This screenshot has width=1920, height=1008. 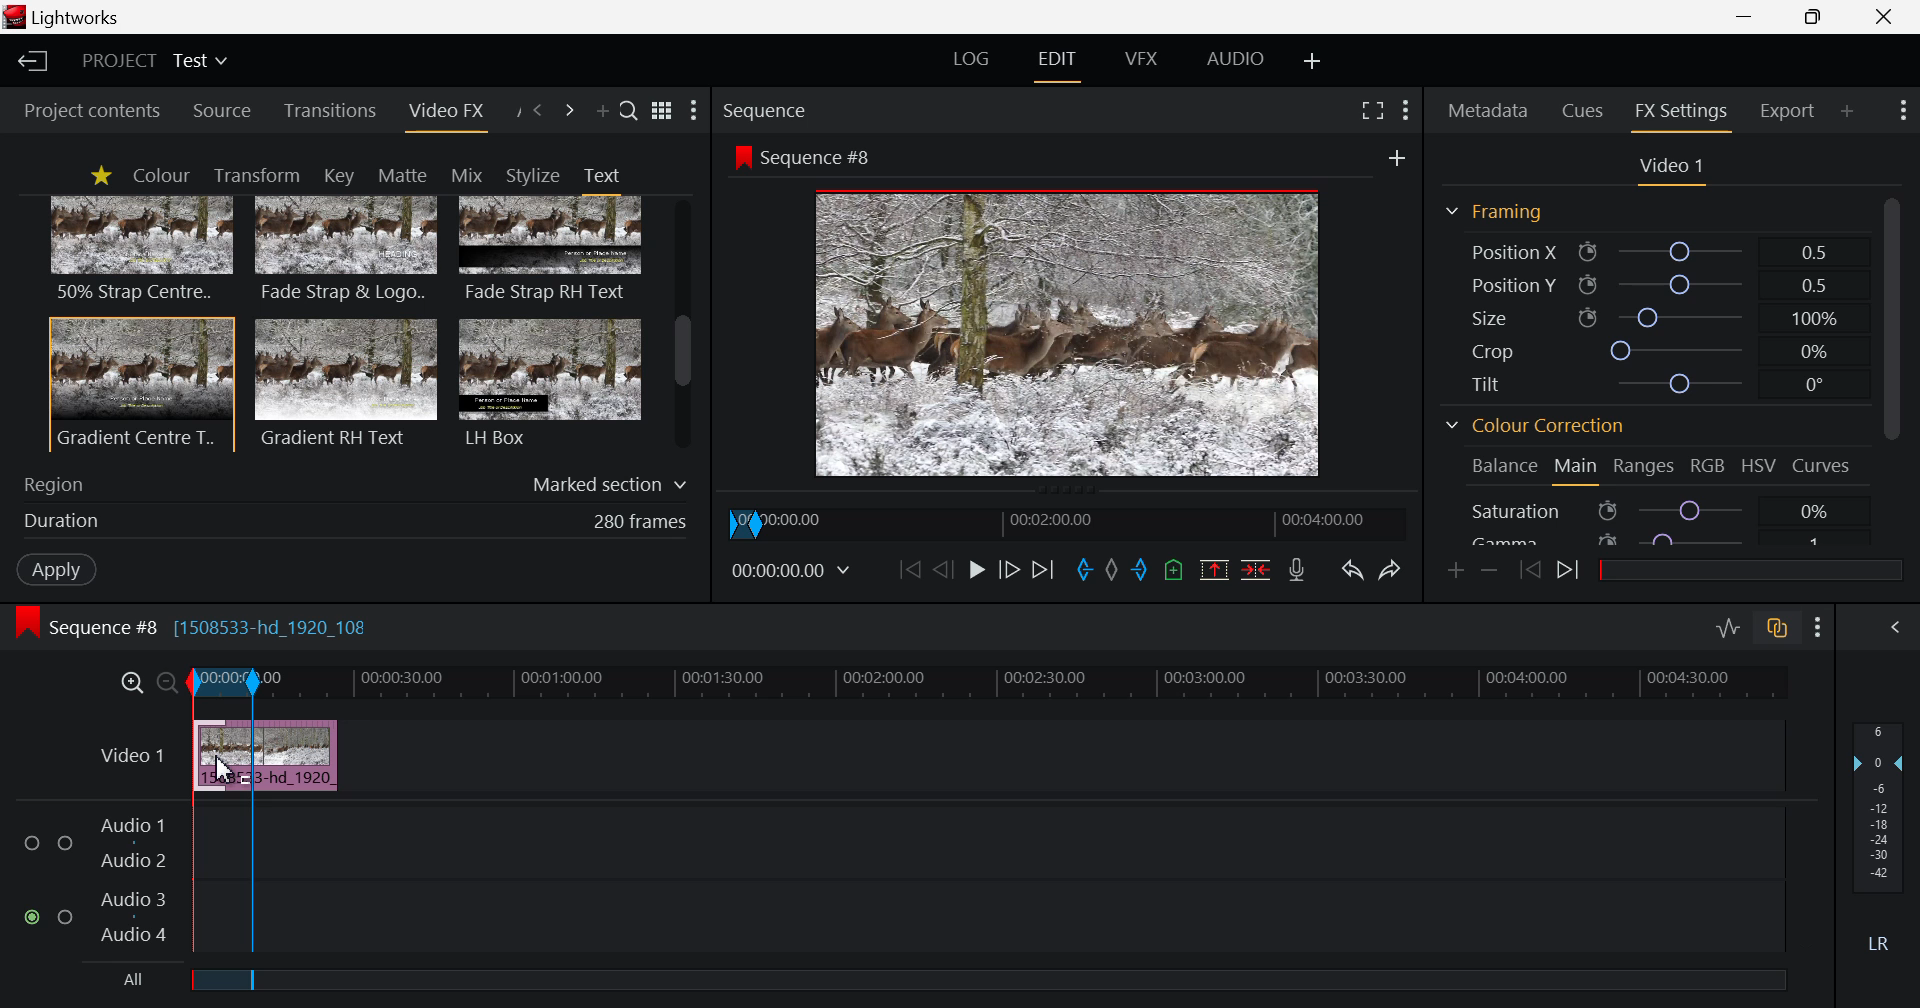 What do you see at coordinates (342, 382) in the screenshot?
I see `Gradient RH Text` at bounding box center [342, 382].